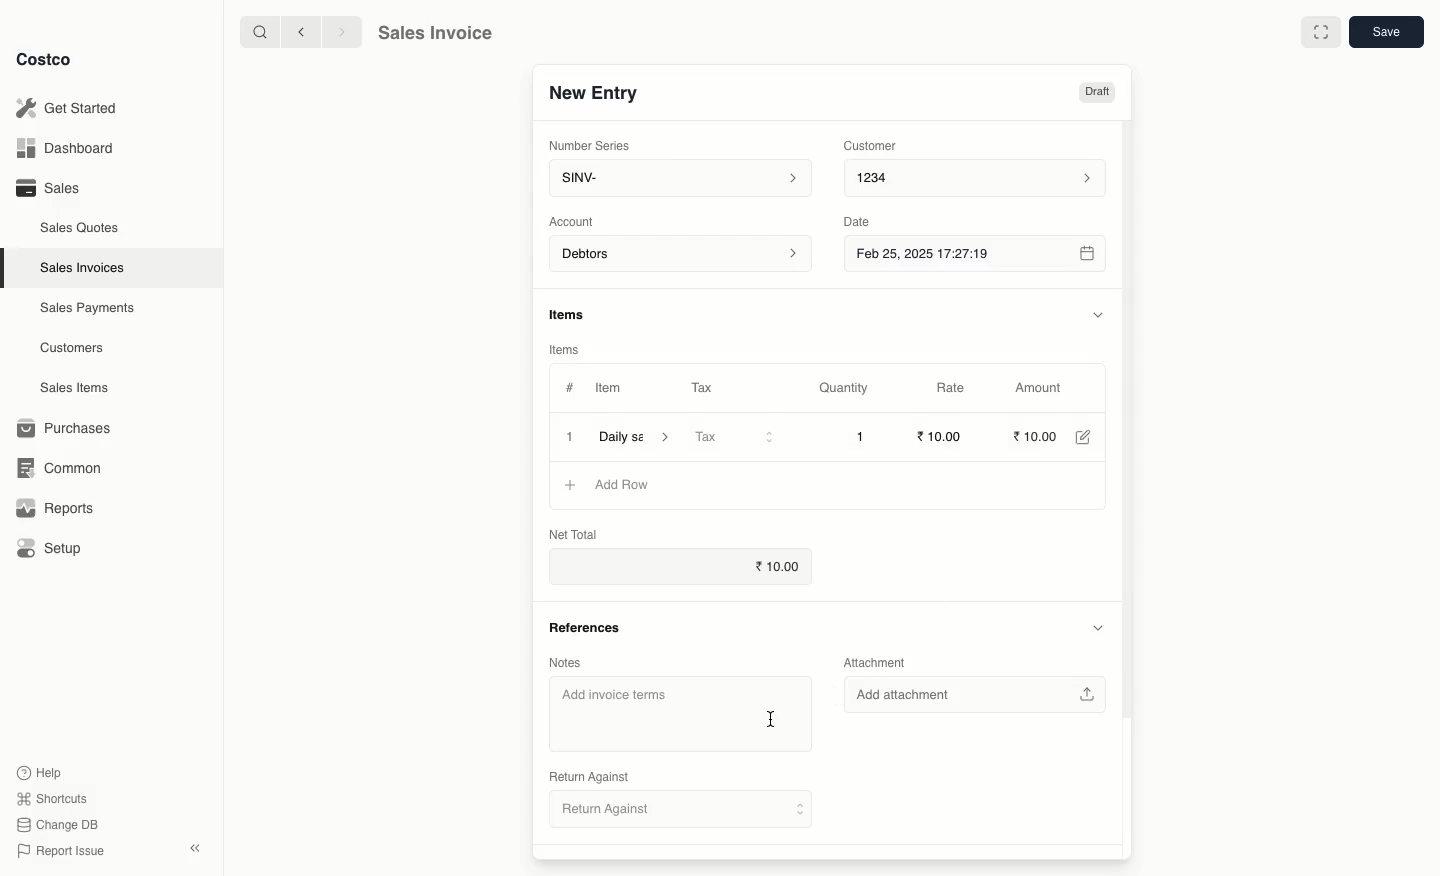 The width and height of the screenshot is (1440, 876). What do you see at coordinates (59, 824) in the screenshot?
I see `Change DB` at bounding box center [59, 824].